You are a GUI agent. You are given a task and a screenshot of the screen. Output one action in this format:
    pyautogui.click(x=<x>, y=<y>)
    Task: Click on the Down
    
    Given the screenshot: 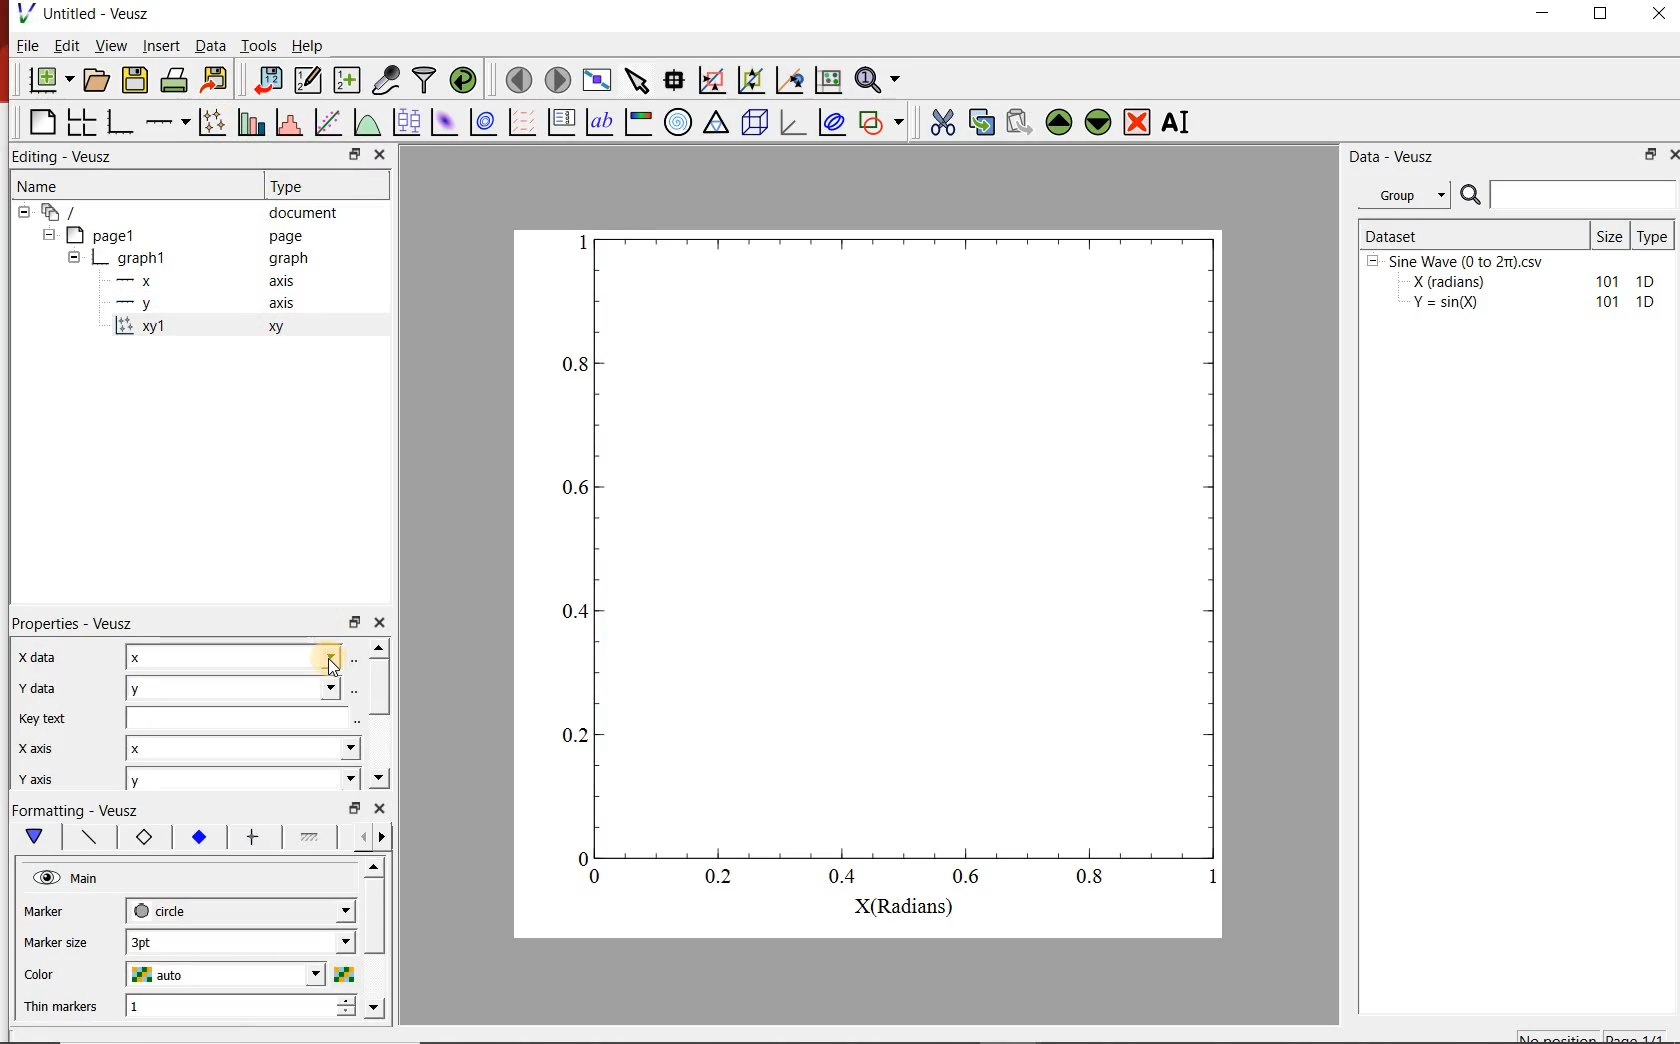 What is the action you would take?
    pyautogui.click(x=376, y=1007)
    